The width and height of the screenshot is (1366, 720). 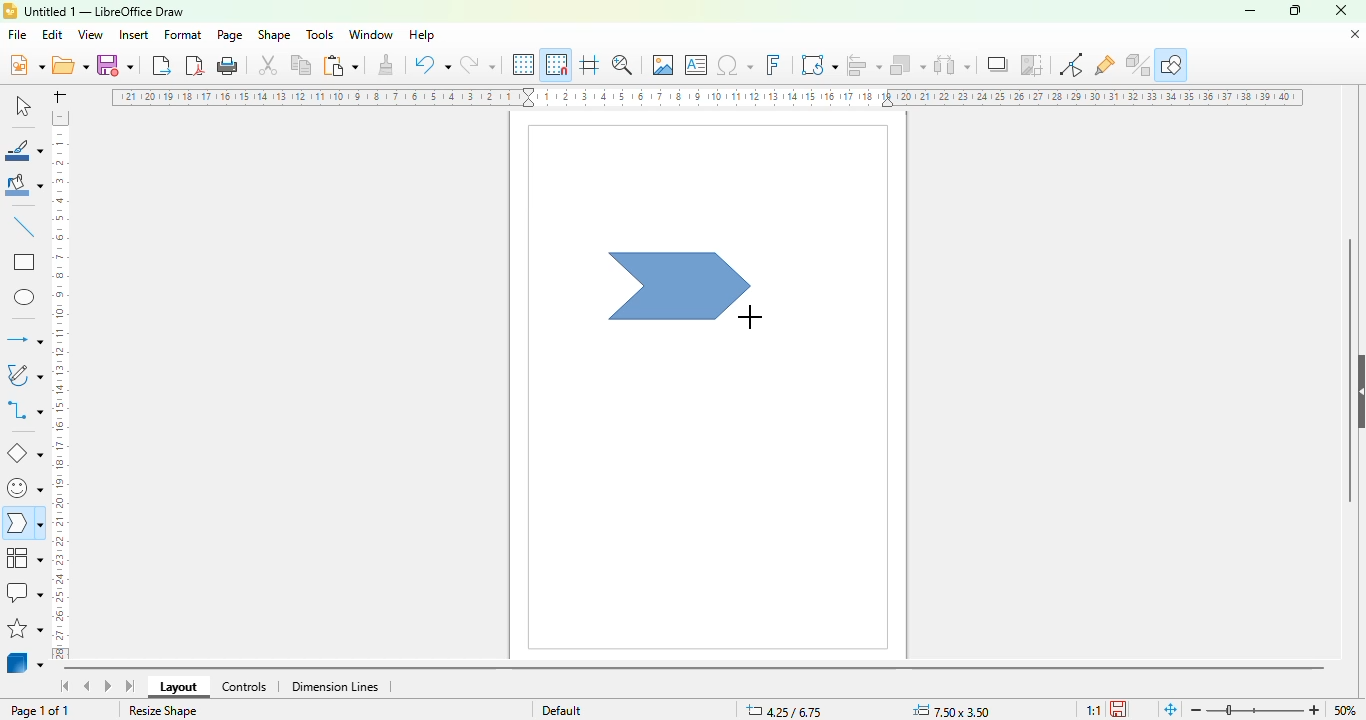 I want to click on ruler, so click(x=707, y=97).